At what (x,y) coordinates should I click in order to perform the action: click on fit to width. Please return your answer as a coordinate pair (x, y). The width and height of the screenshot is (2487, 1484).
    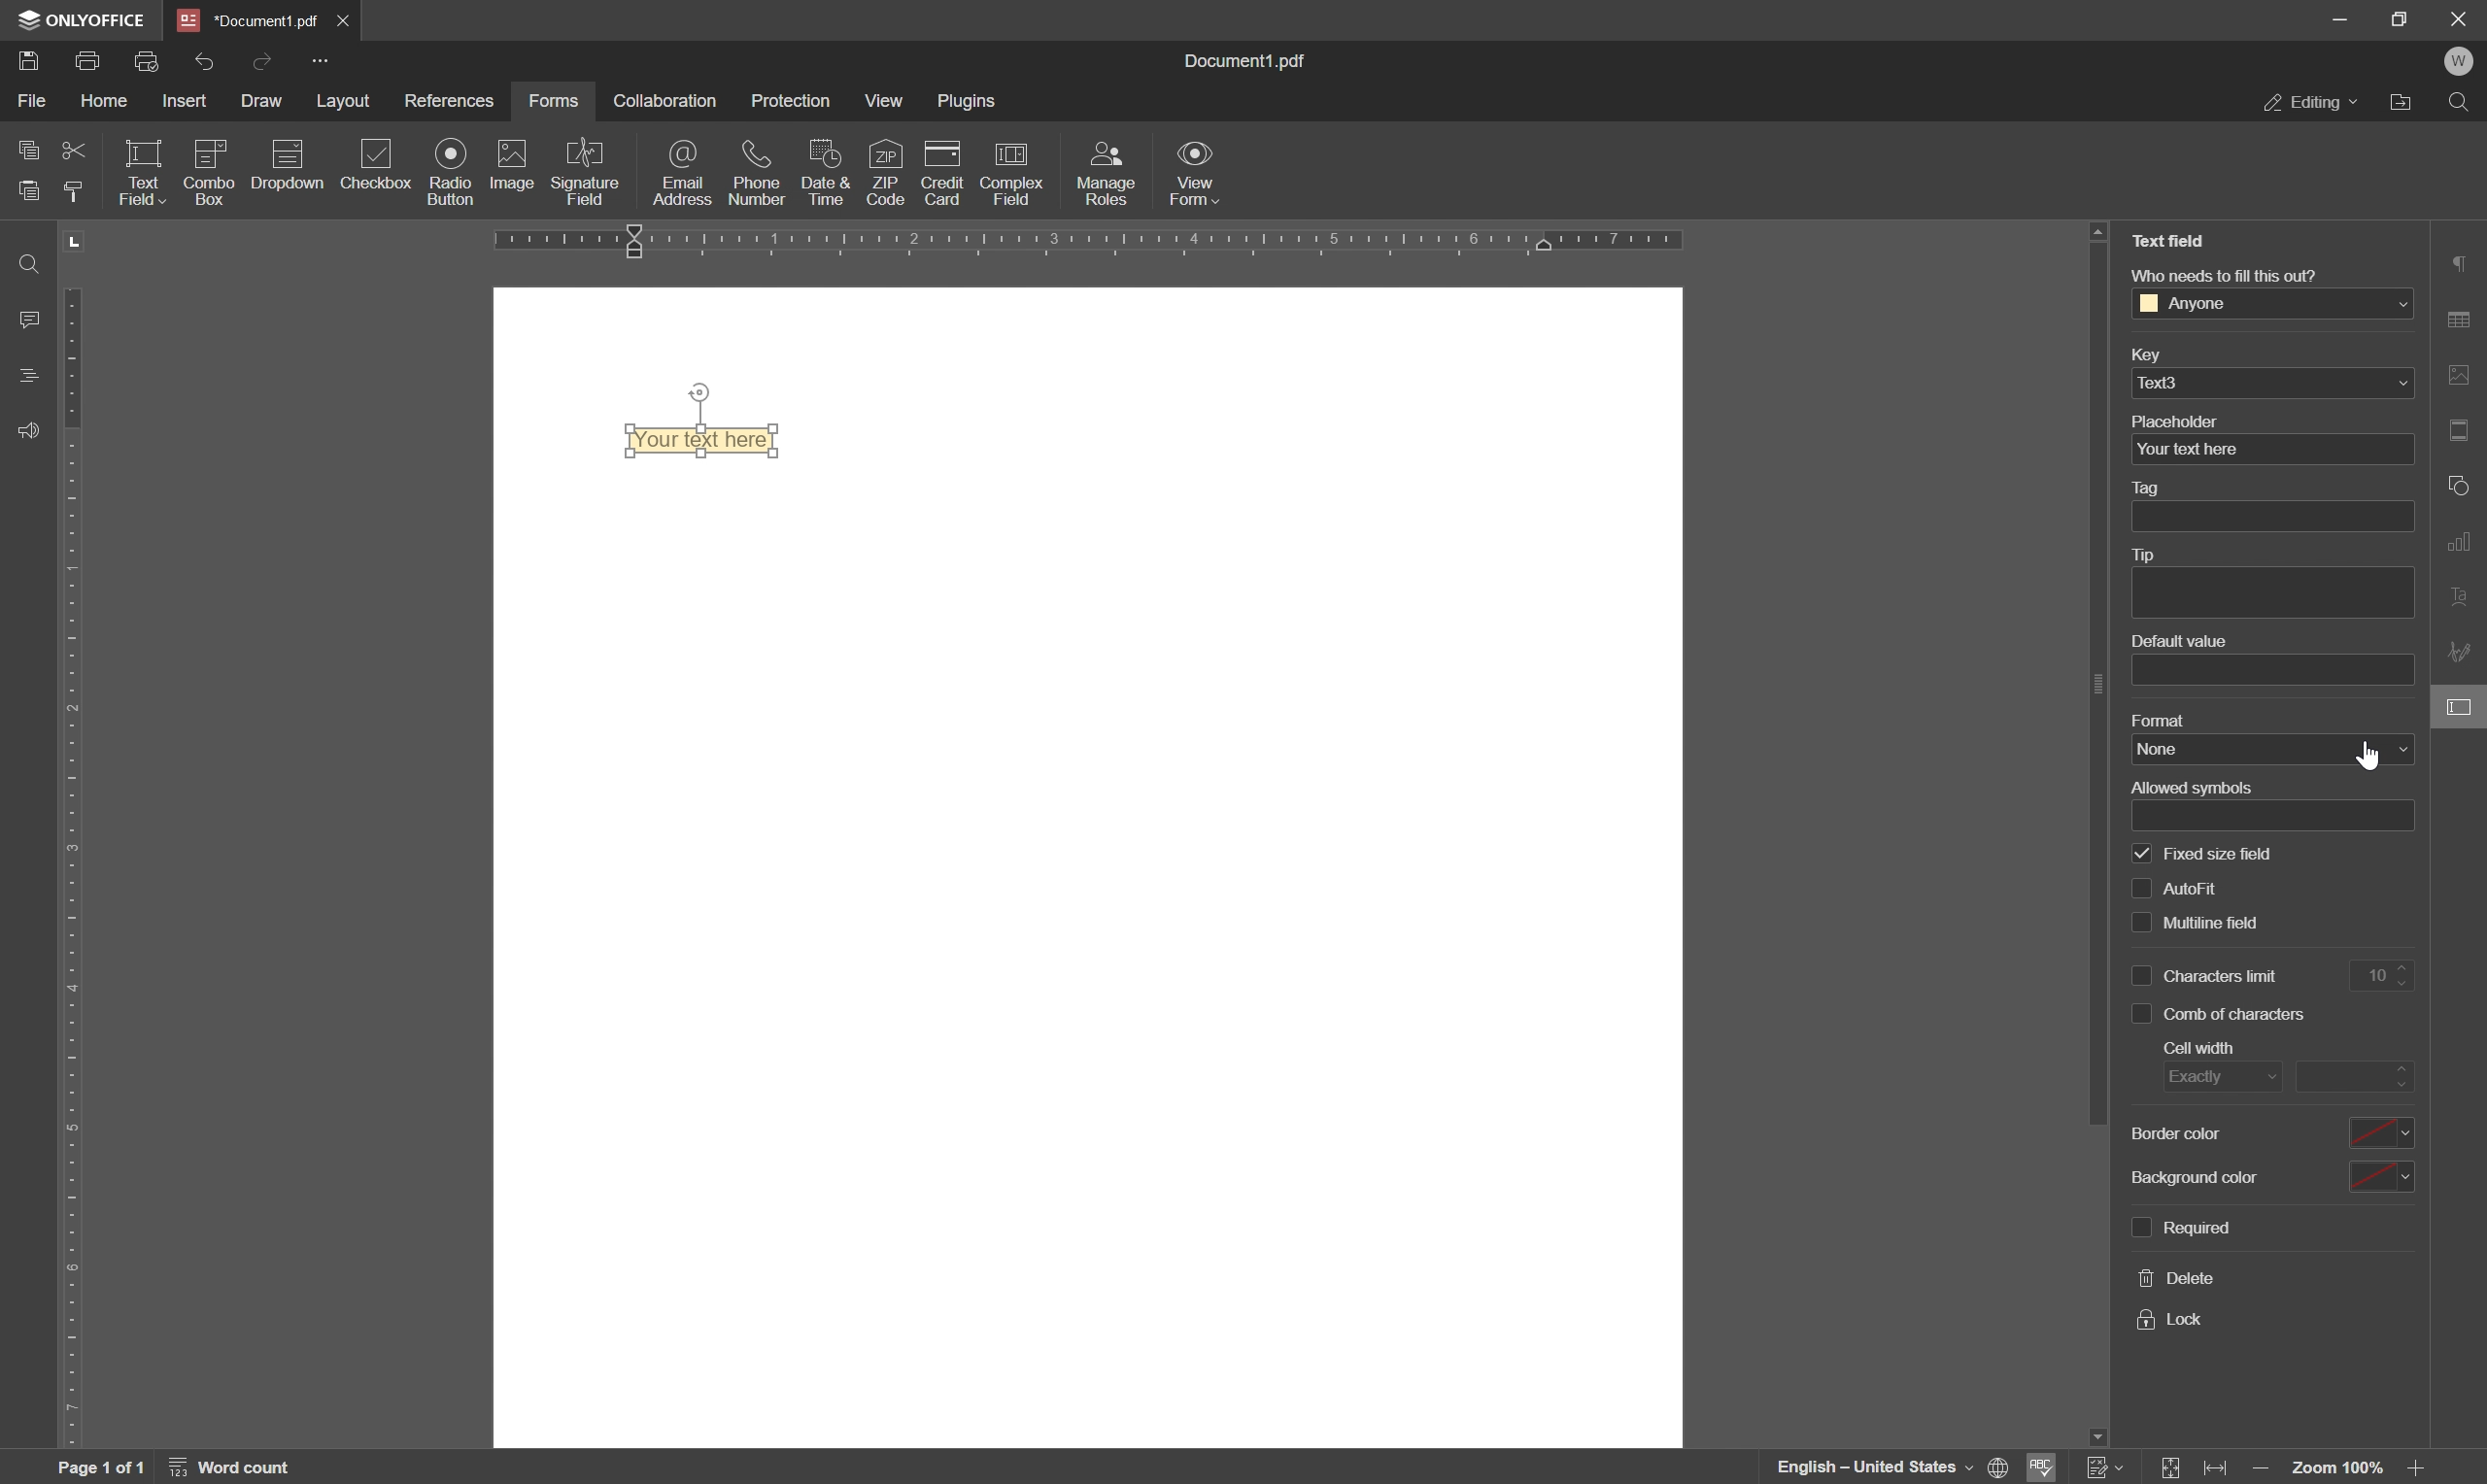
    Looking at the image, I should click on (2220, 1470).